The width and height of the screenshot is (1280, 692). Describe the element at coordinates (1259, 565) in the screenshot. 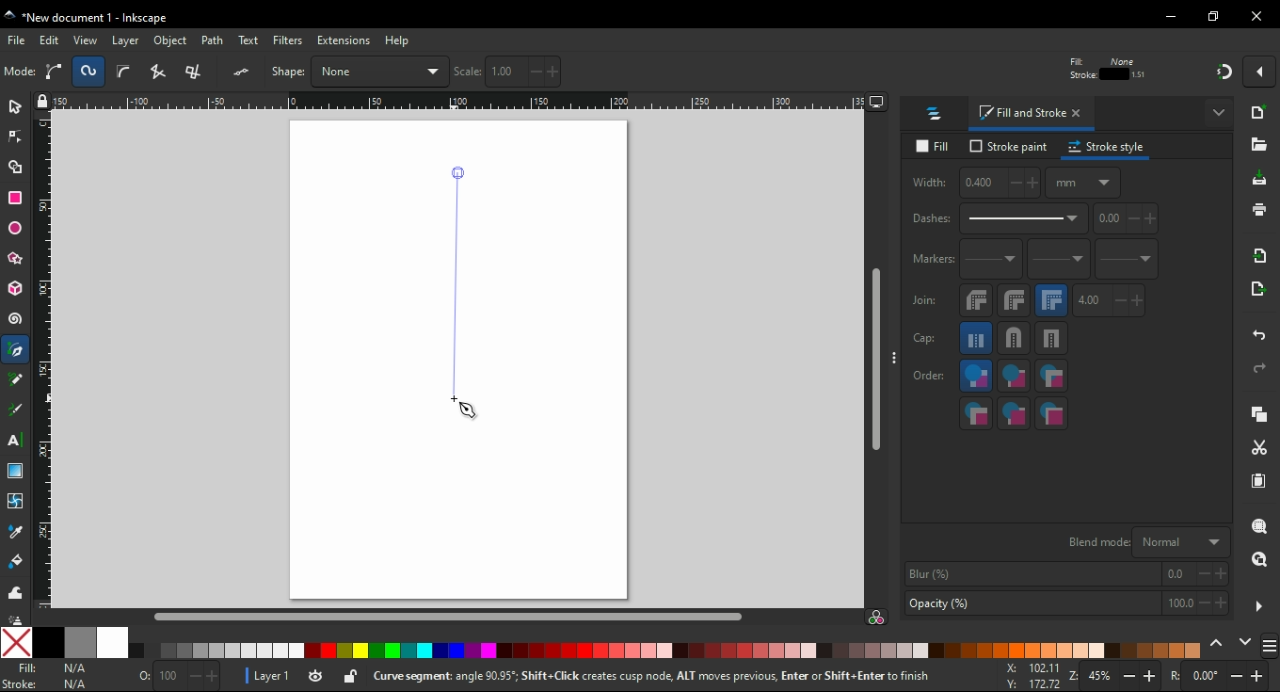

I see `zoom drawing` at that location.